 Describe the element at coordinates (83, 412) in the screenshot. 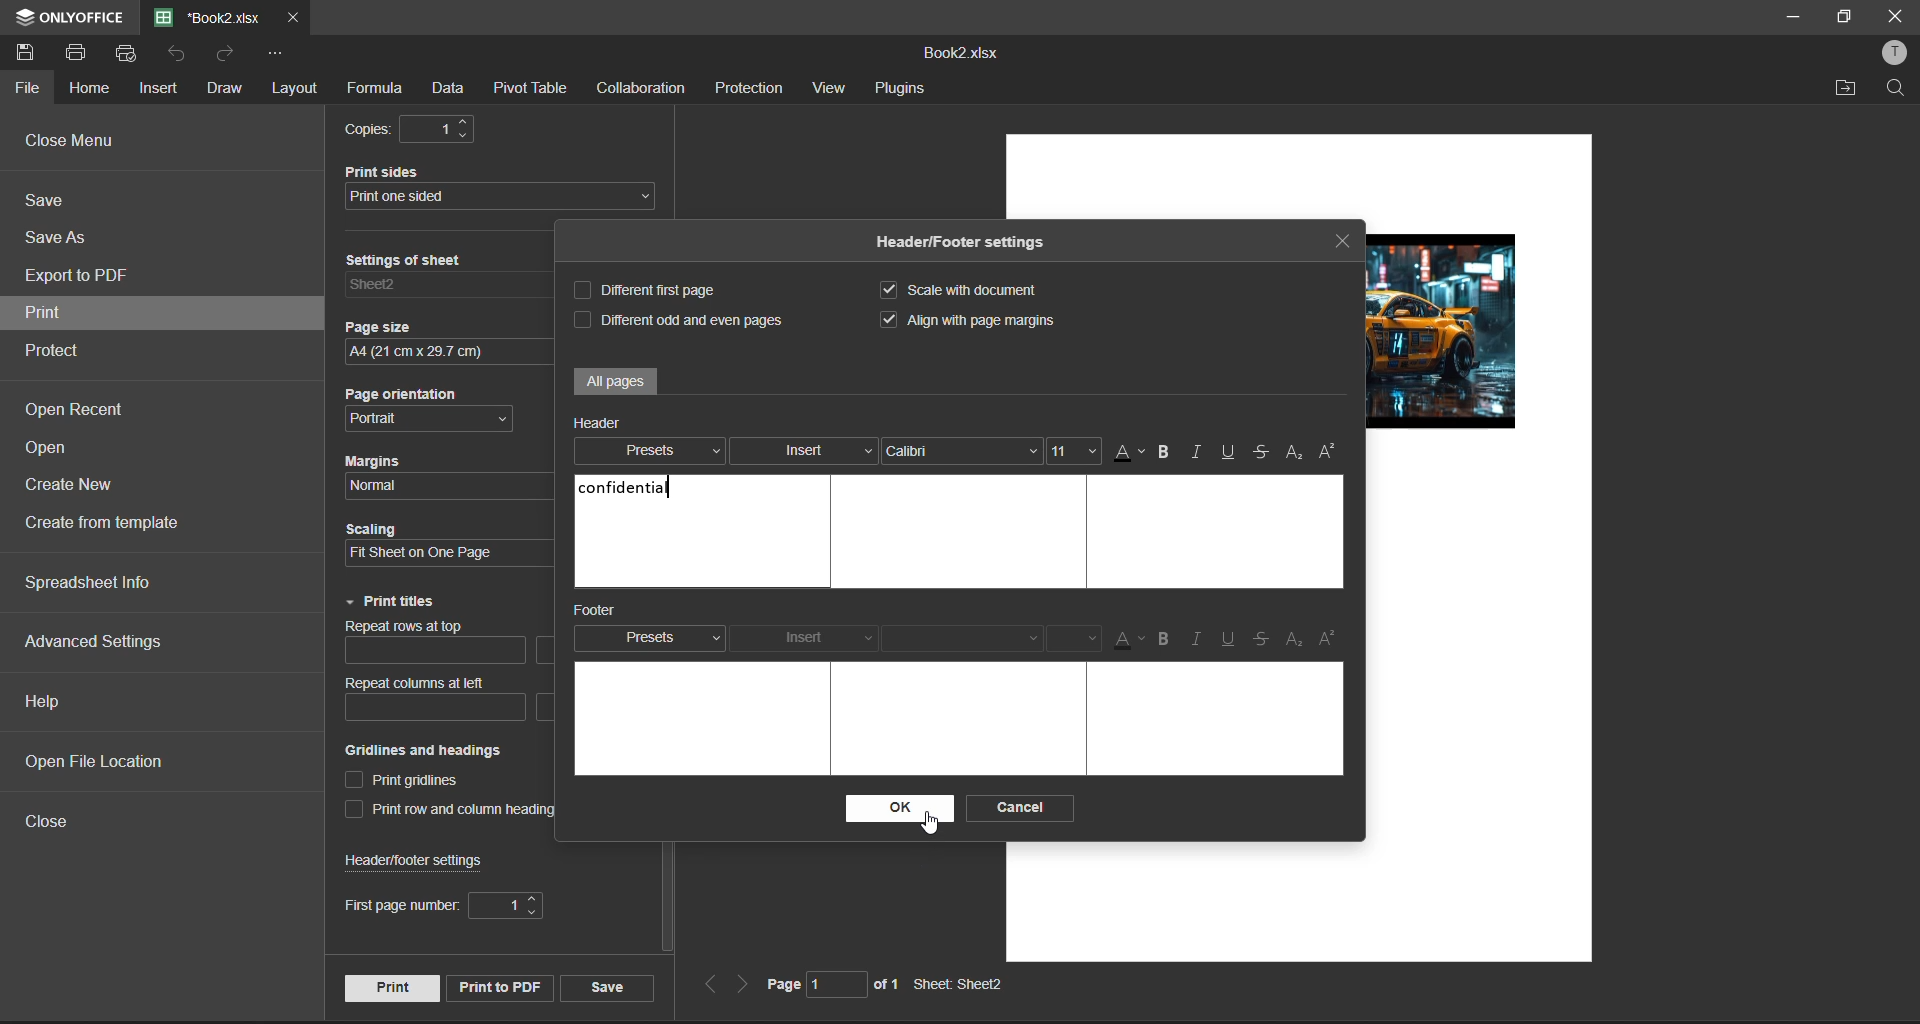

I see `open recent` at that location.